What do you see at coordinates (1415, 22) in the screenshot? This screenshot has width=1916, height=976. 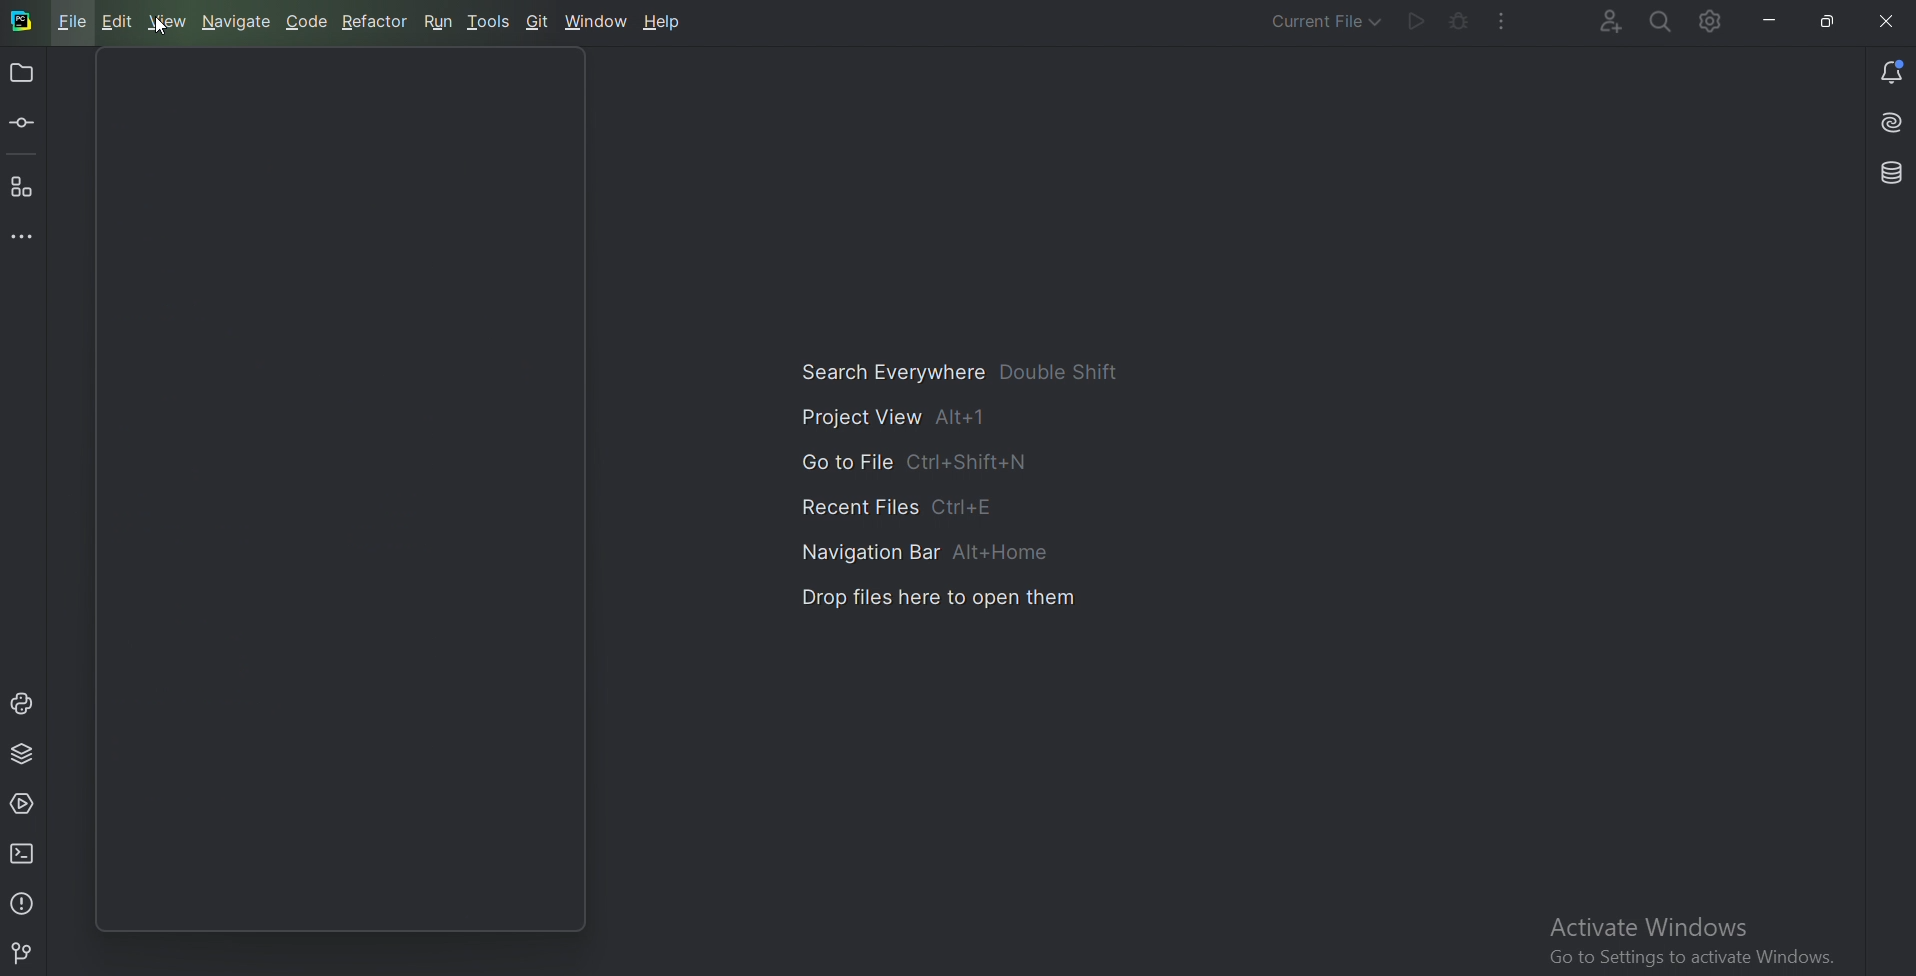 I see `Run` at bounding box center [1415, 22].